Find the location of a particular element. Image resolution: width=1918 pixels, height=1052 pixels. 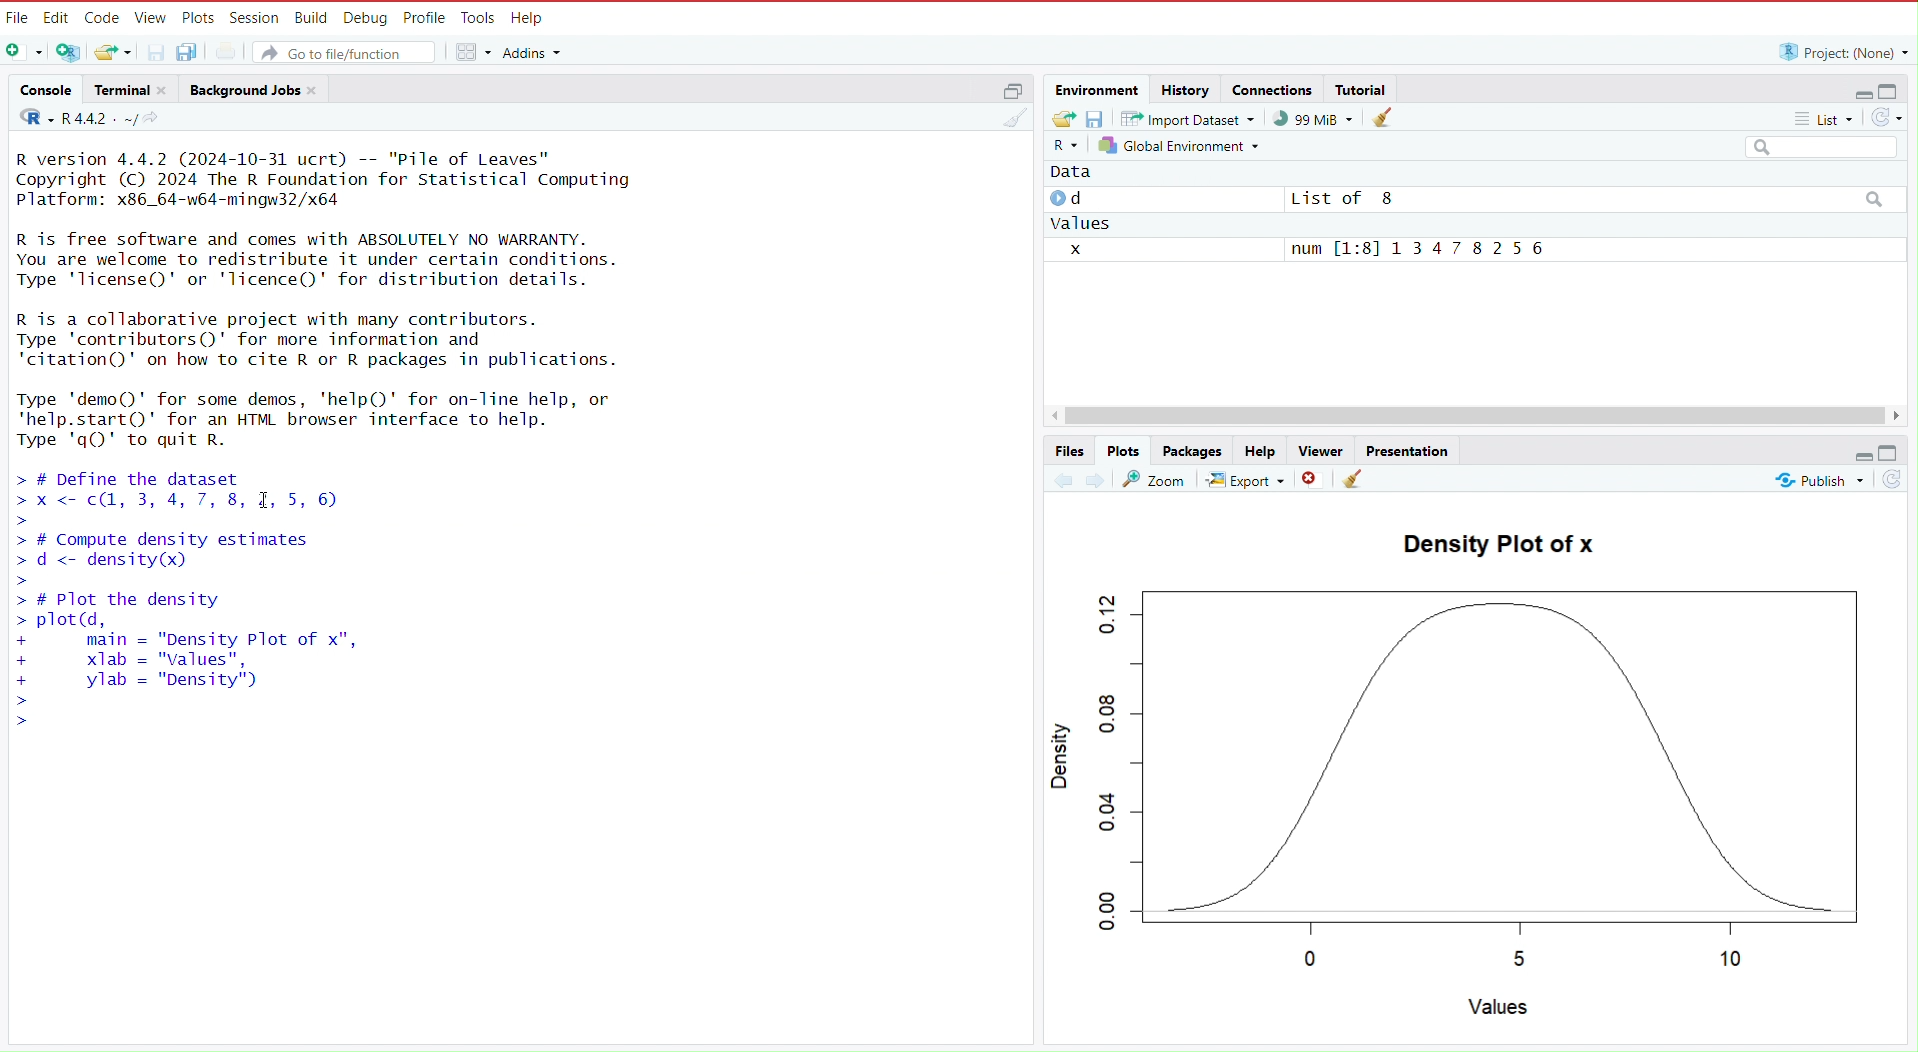

language select is located at coordinates (29, 119).